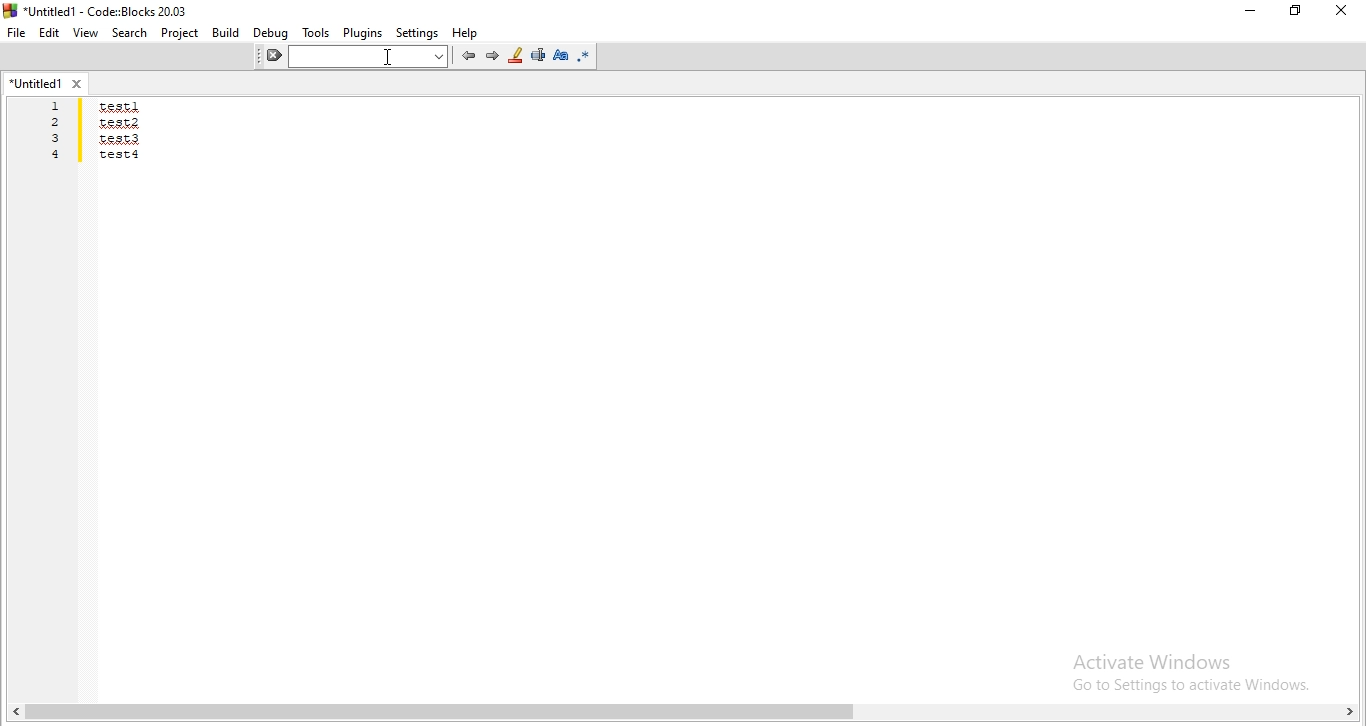 The image size is (1366, 726). Describe the element at coordinates (362, 33) in the screenshot. I see `Plugins ` at that location.